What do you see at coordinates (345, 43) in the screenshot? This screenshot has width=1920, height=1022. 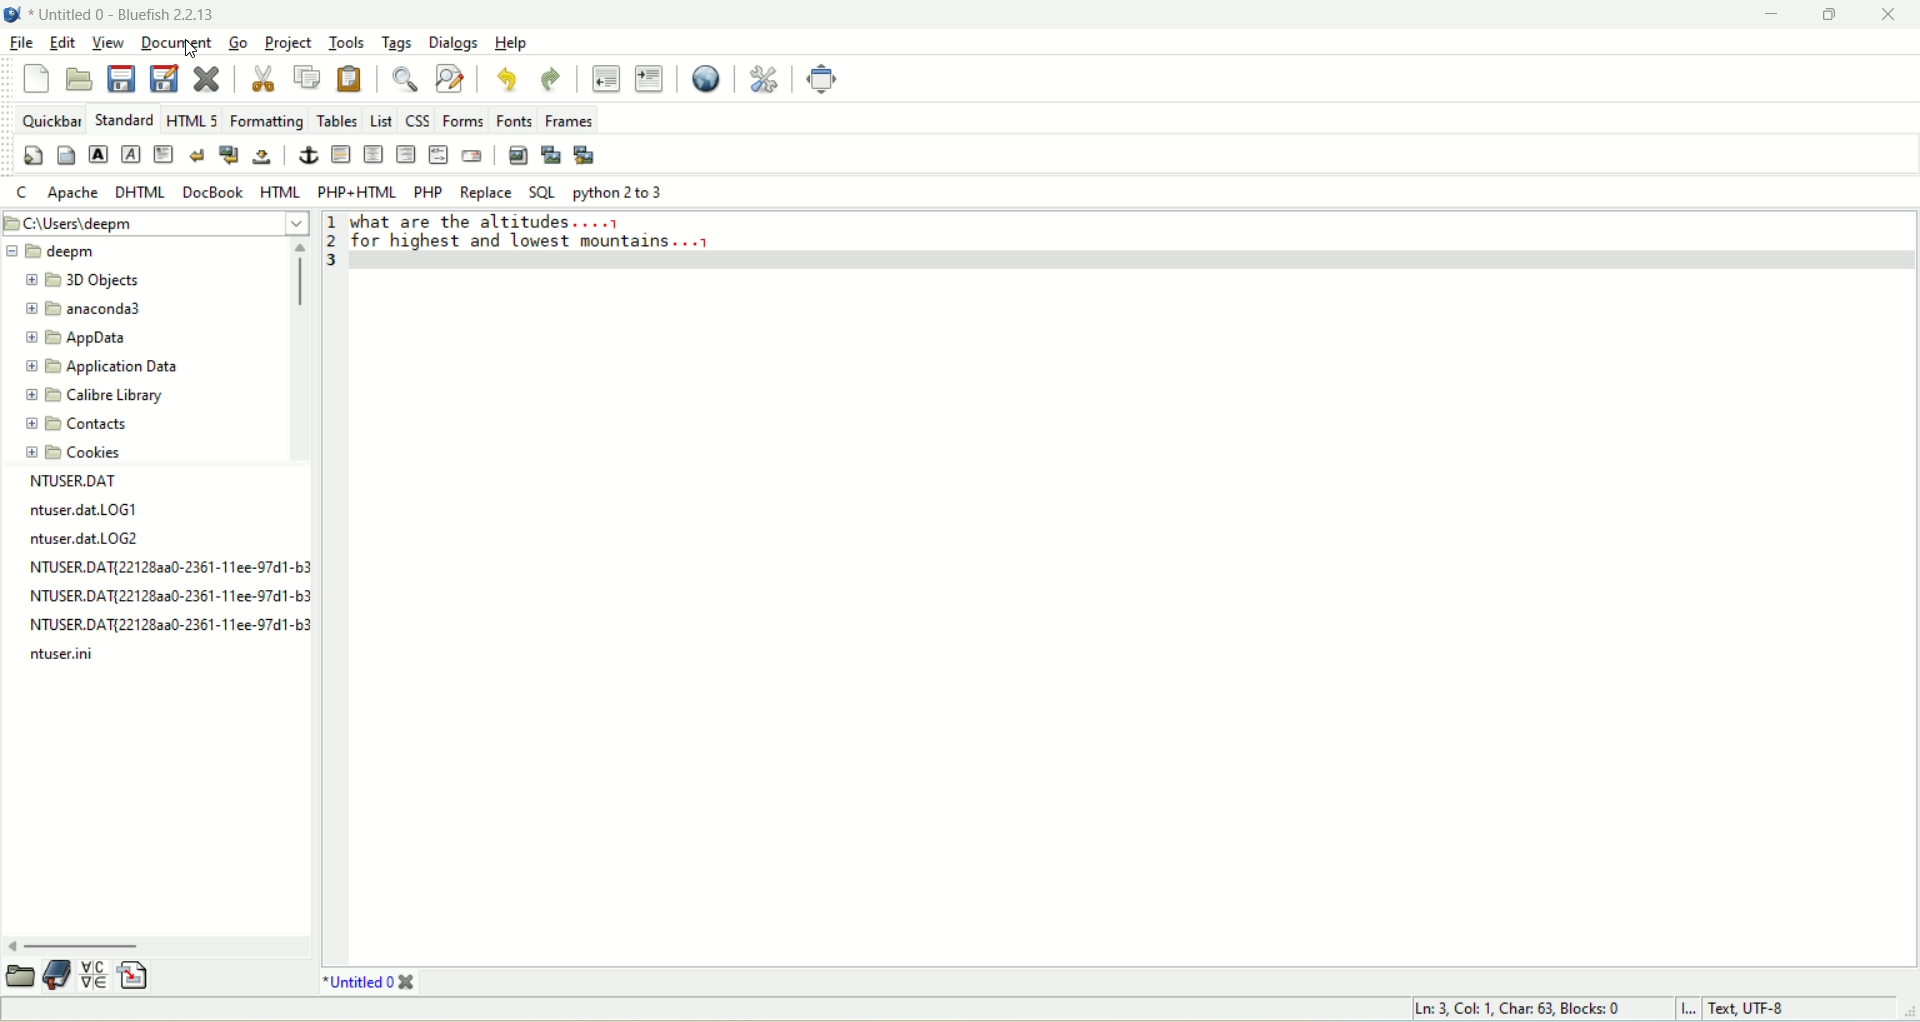 I see `tools` at bounding box center [345, 43].